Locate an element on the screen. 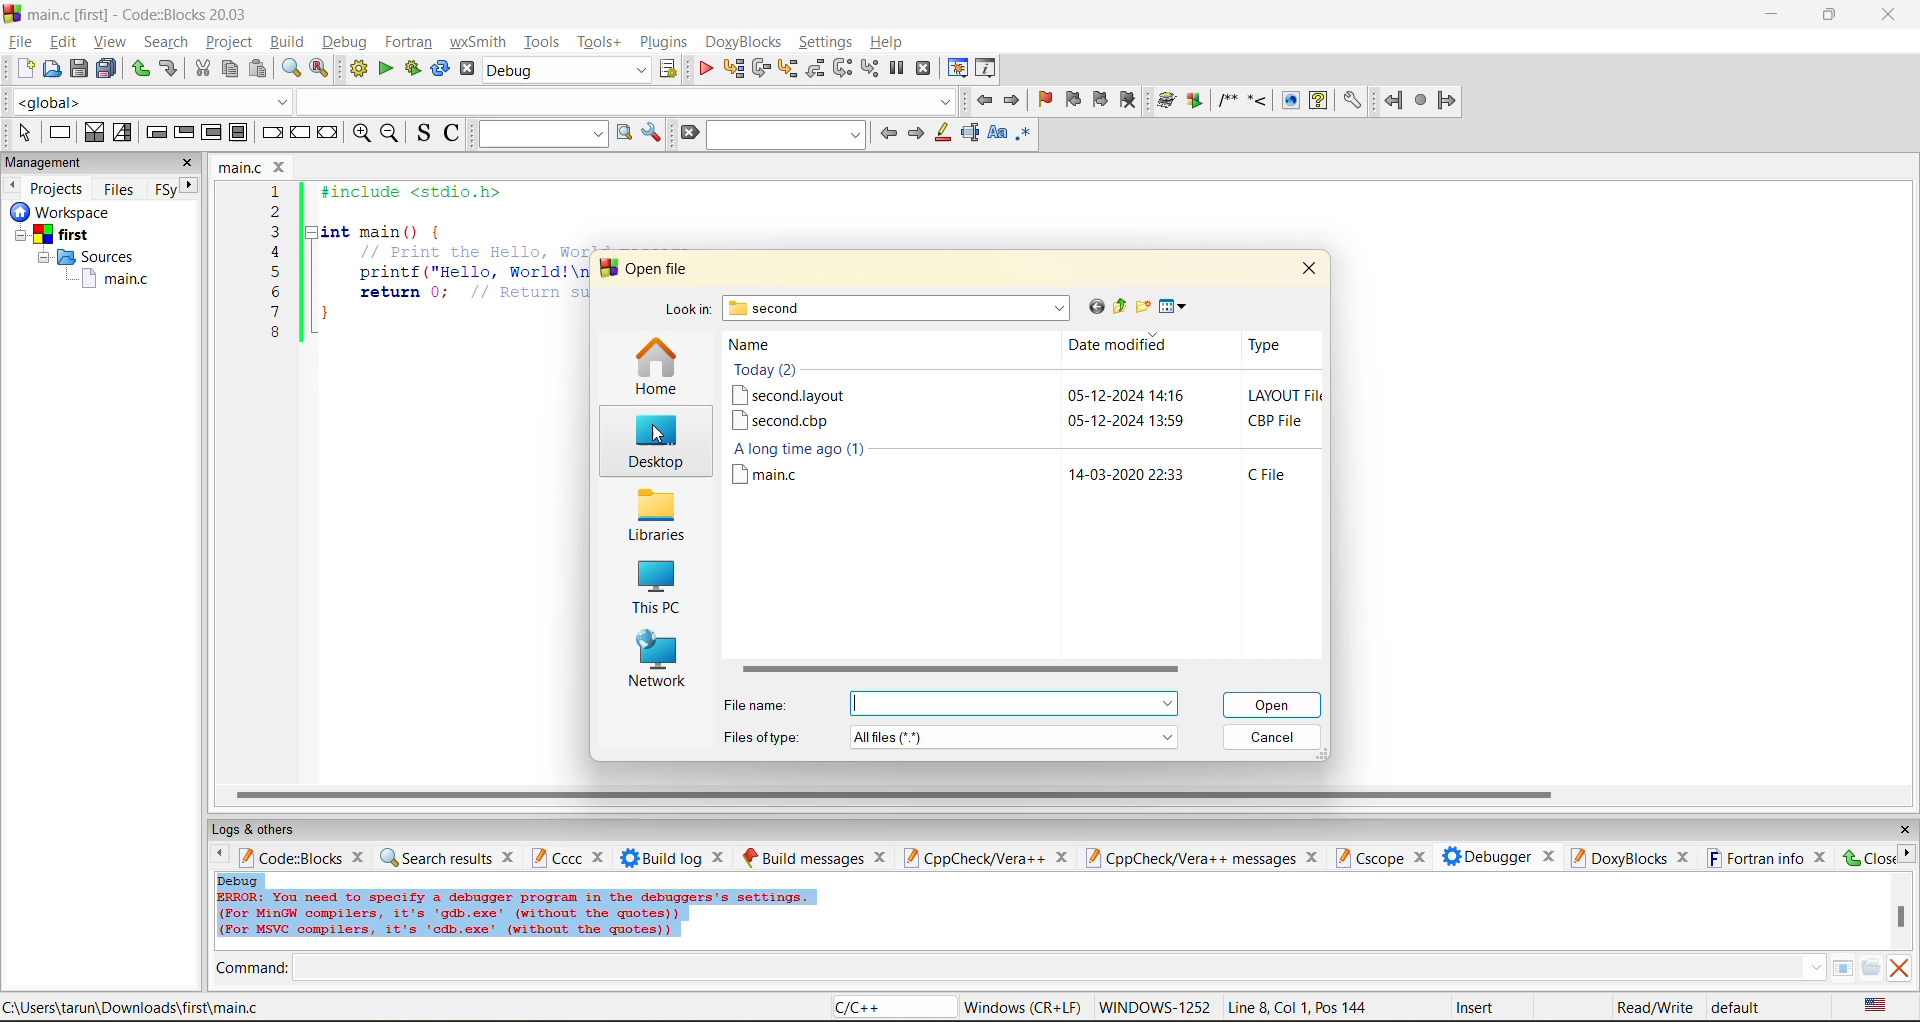  go to last is located at coordinates (1093, 306).